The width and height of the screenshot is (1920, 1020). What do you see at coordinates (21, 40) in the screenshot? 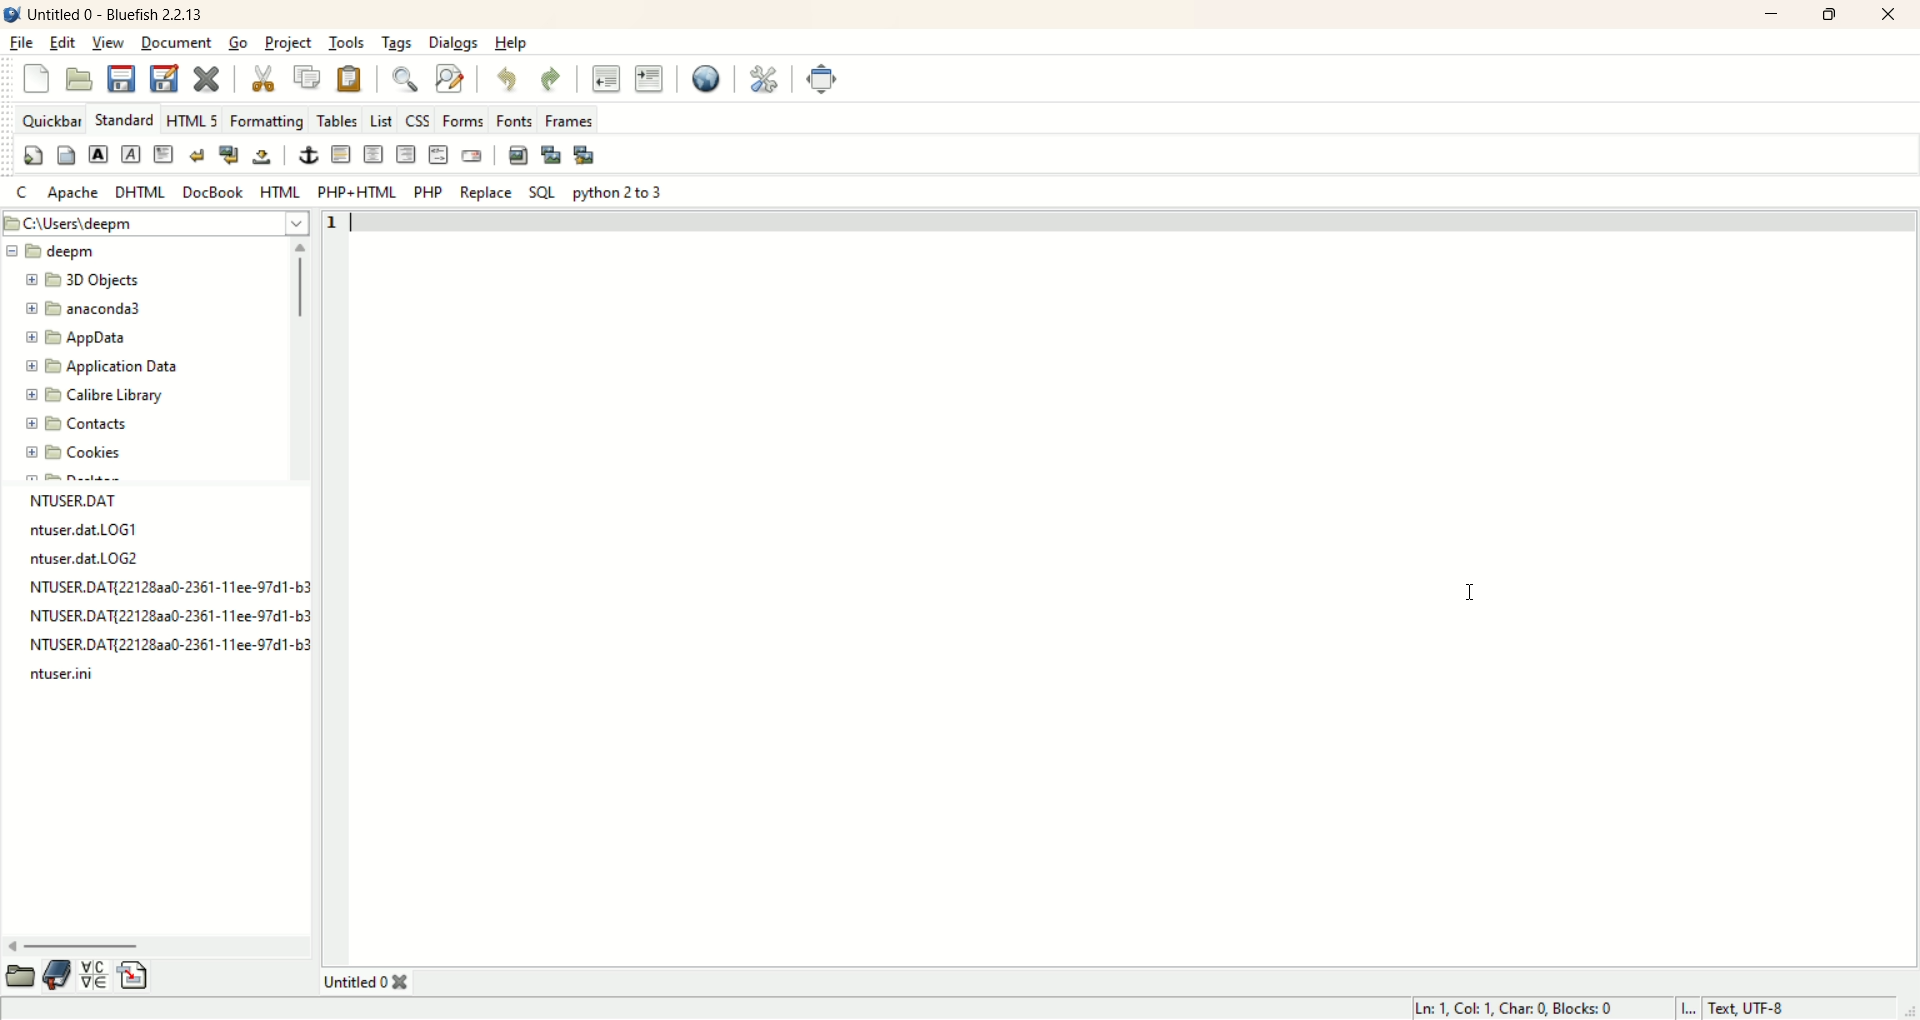
I see `file` at bounding box center [21, 40].